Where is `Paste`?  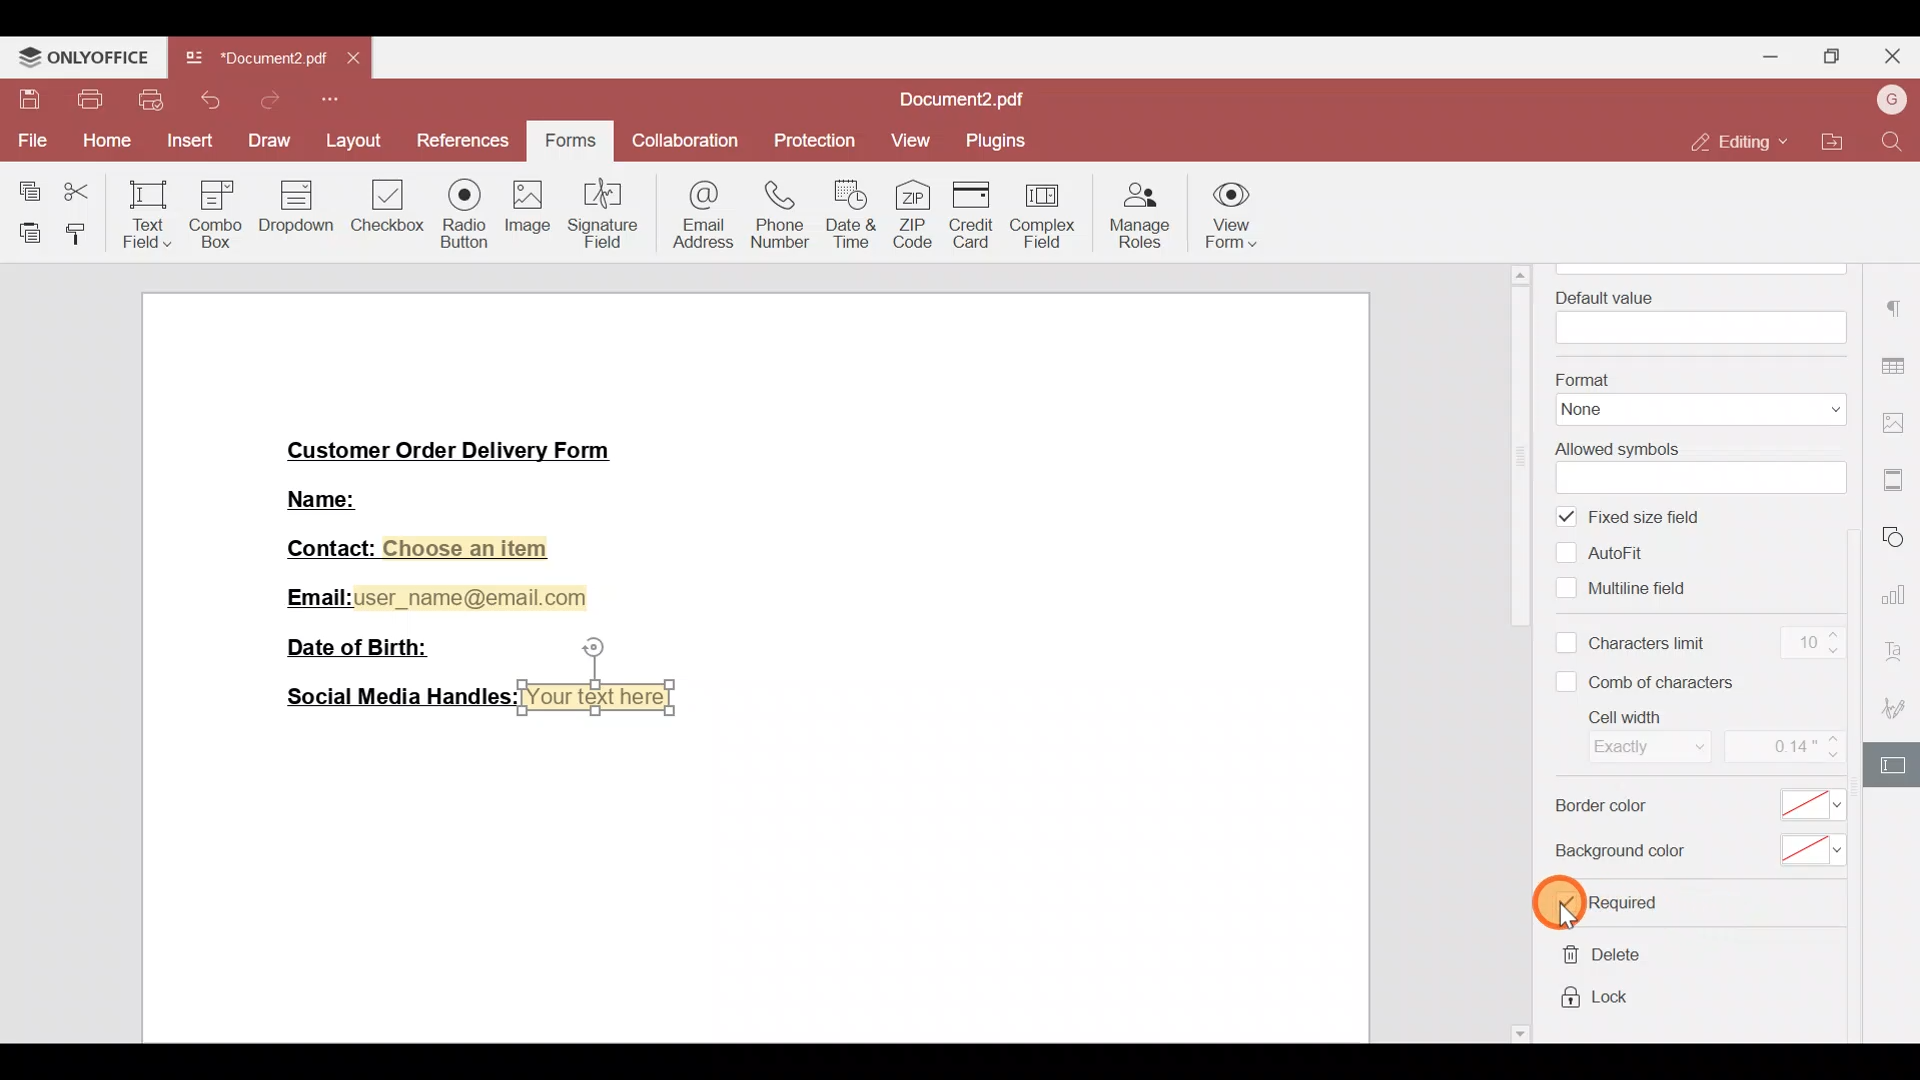 Paste is located at coordinates (22, 233).